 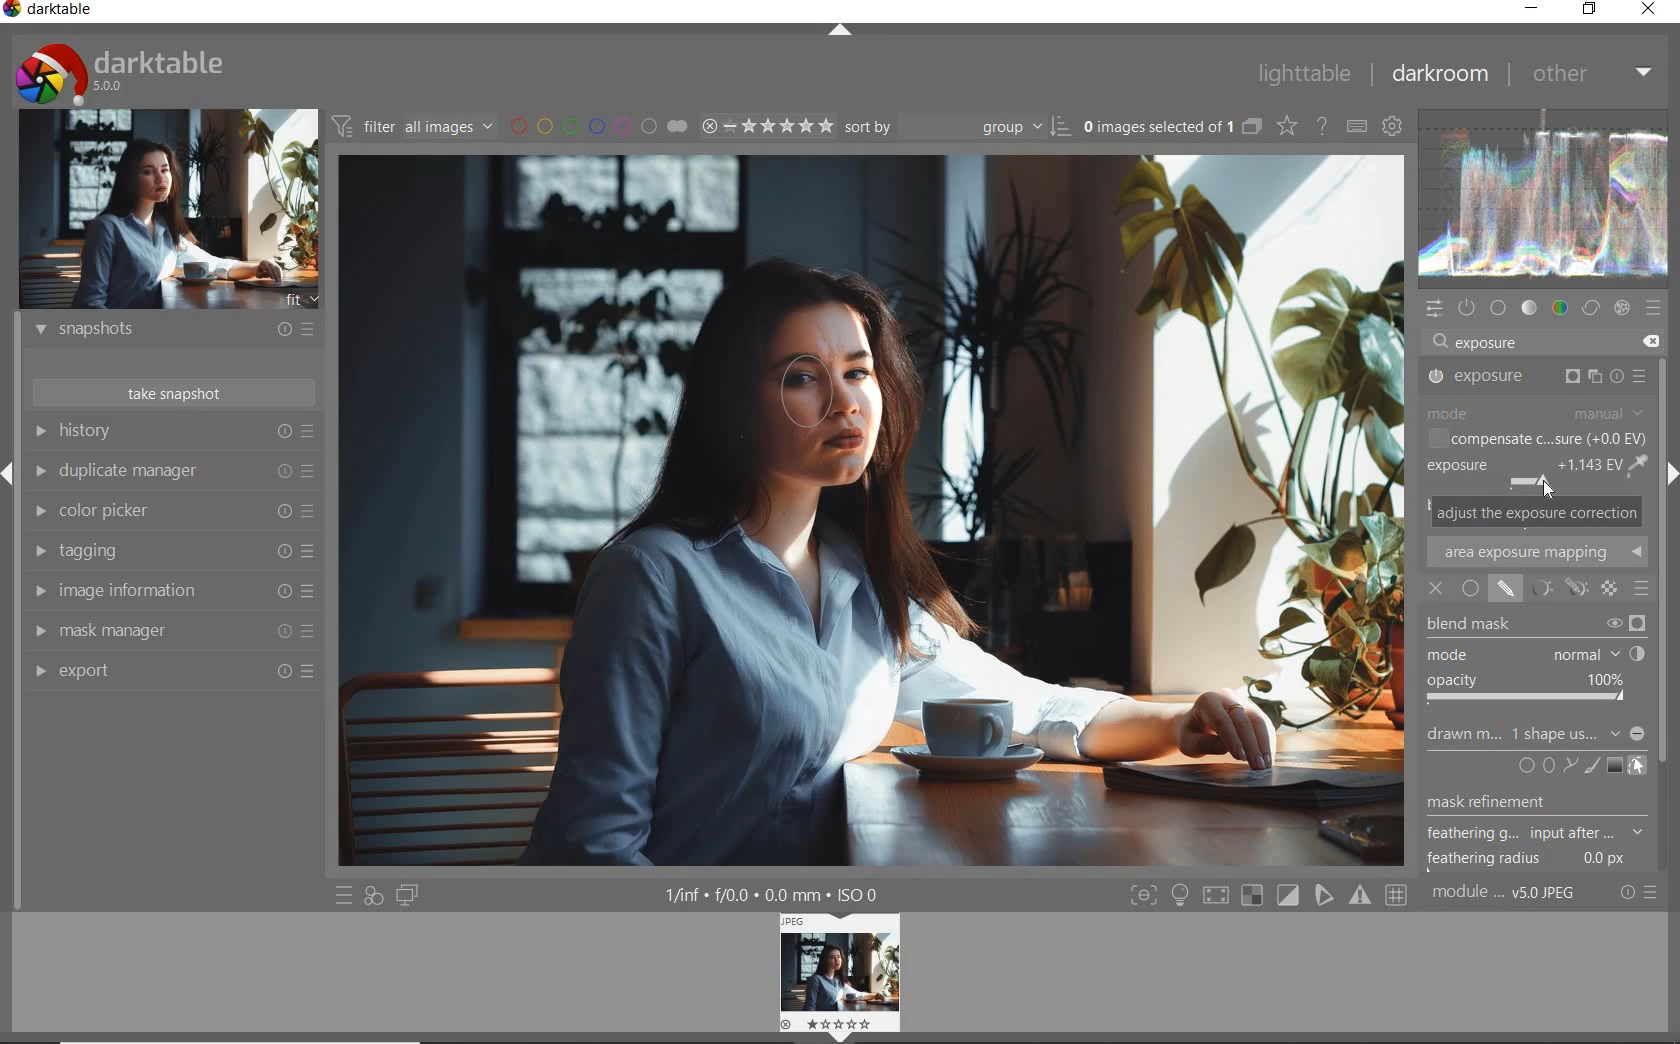 I want to click on PICK GUI COLOR FROM IMAGE, so click(x=1640, y=465).